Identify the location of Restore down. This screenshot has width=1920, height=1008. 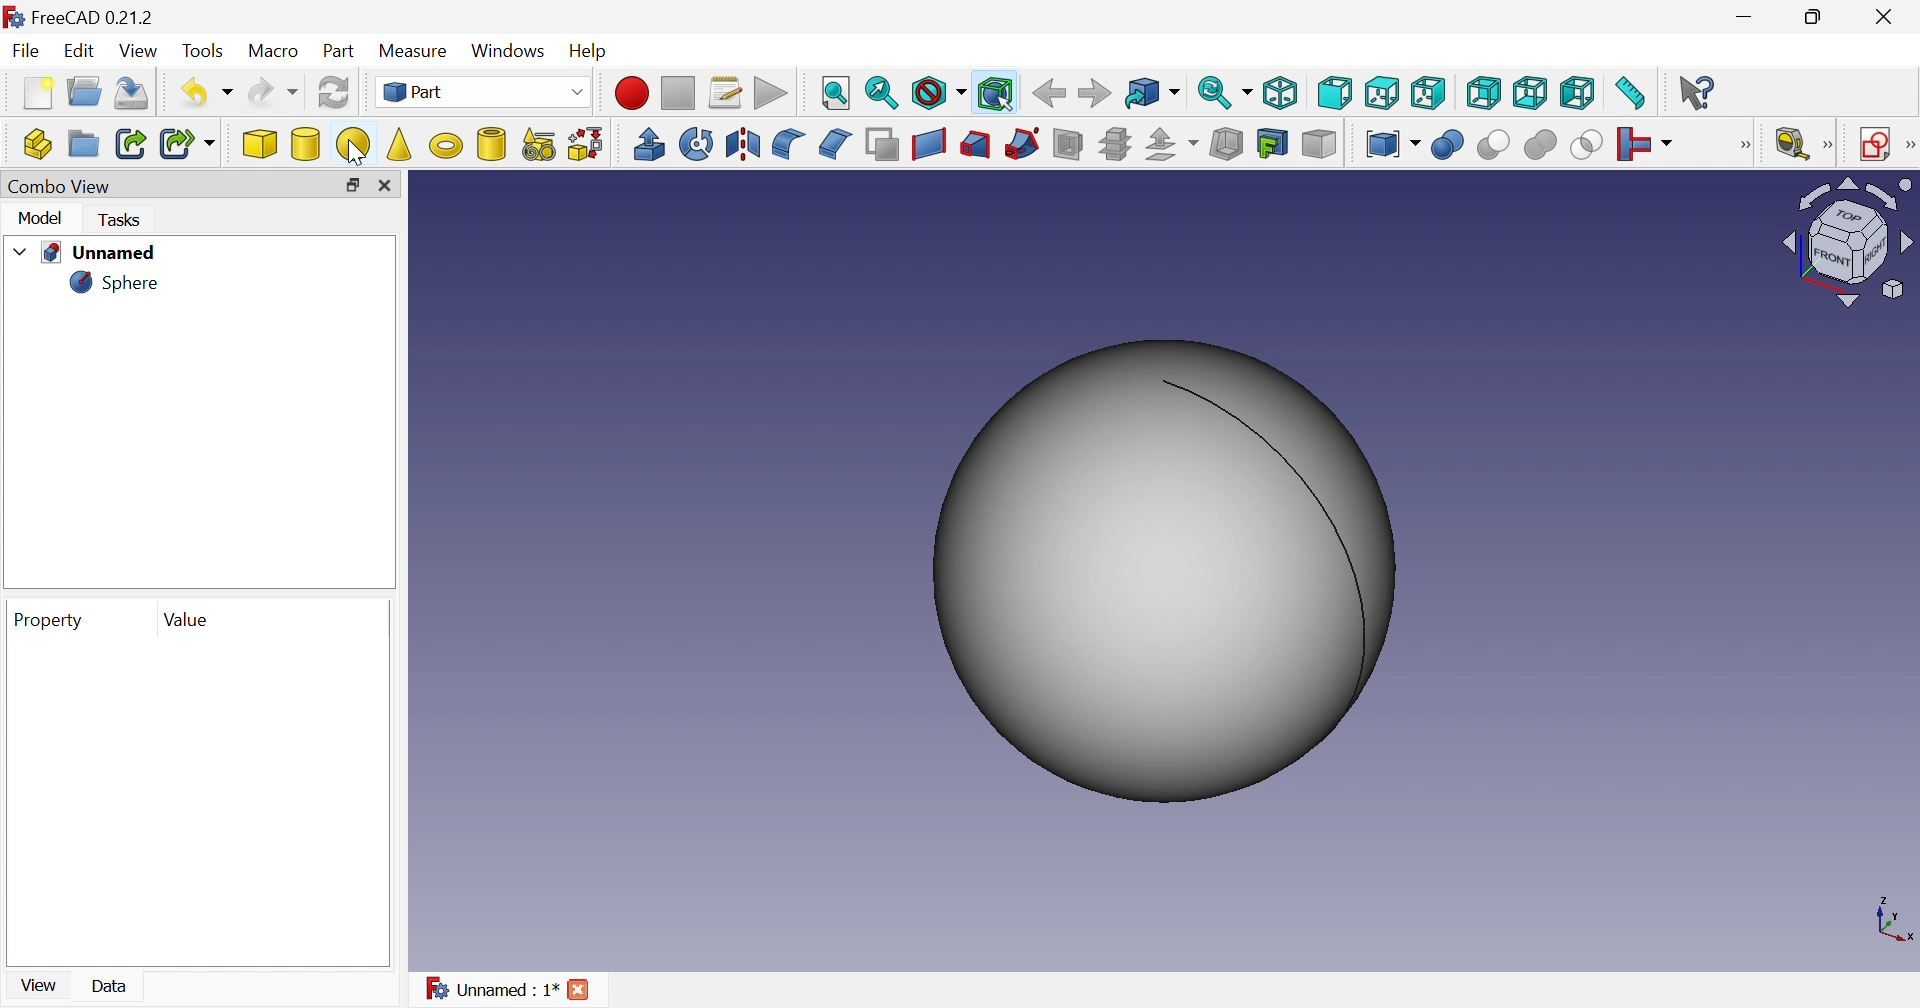
(354, 186).